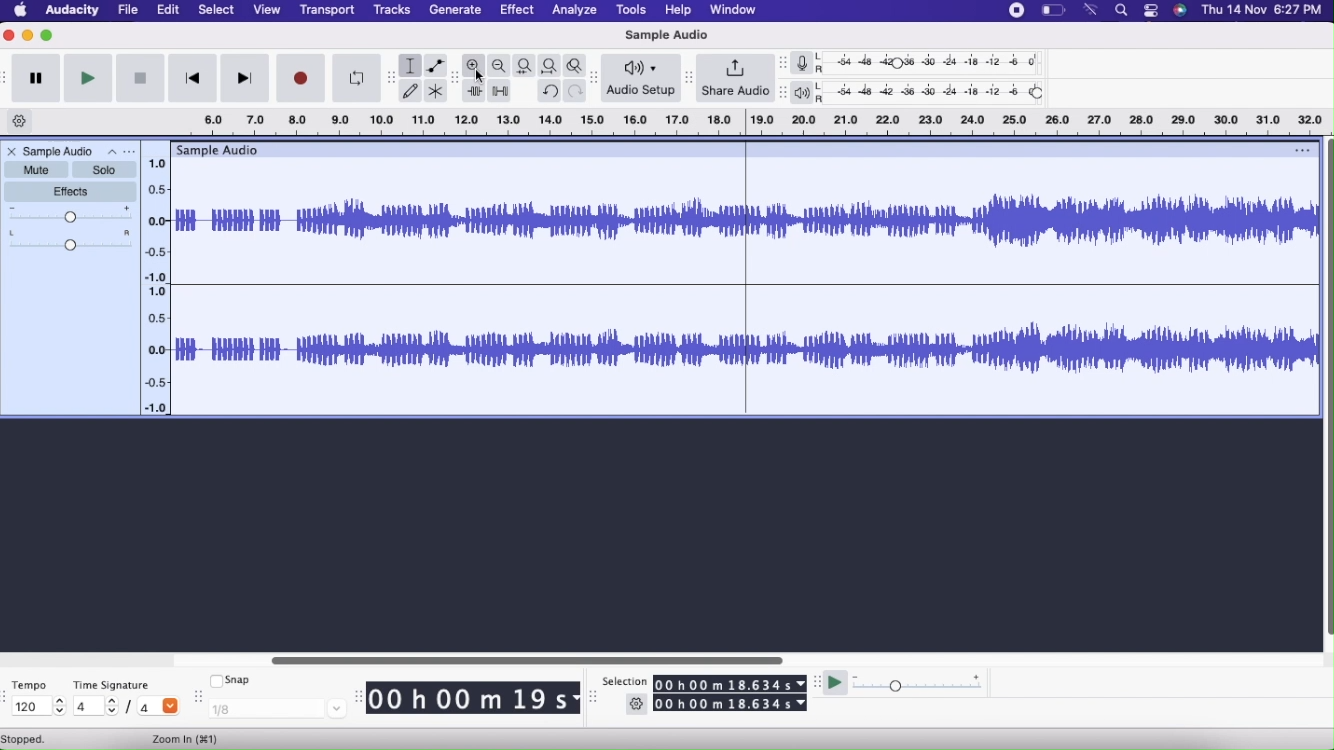 Image resolution: width=1334 pixels, height=750 pixels. Describe the element at coordinates (234, 681) in the screenshot. I see `Snap` at that location.